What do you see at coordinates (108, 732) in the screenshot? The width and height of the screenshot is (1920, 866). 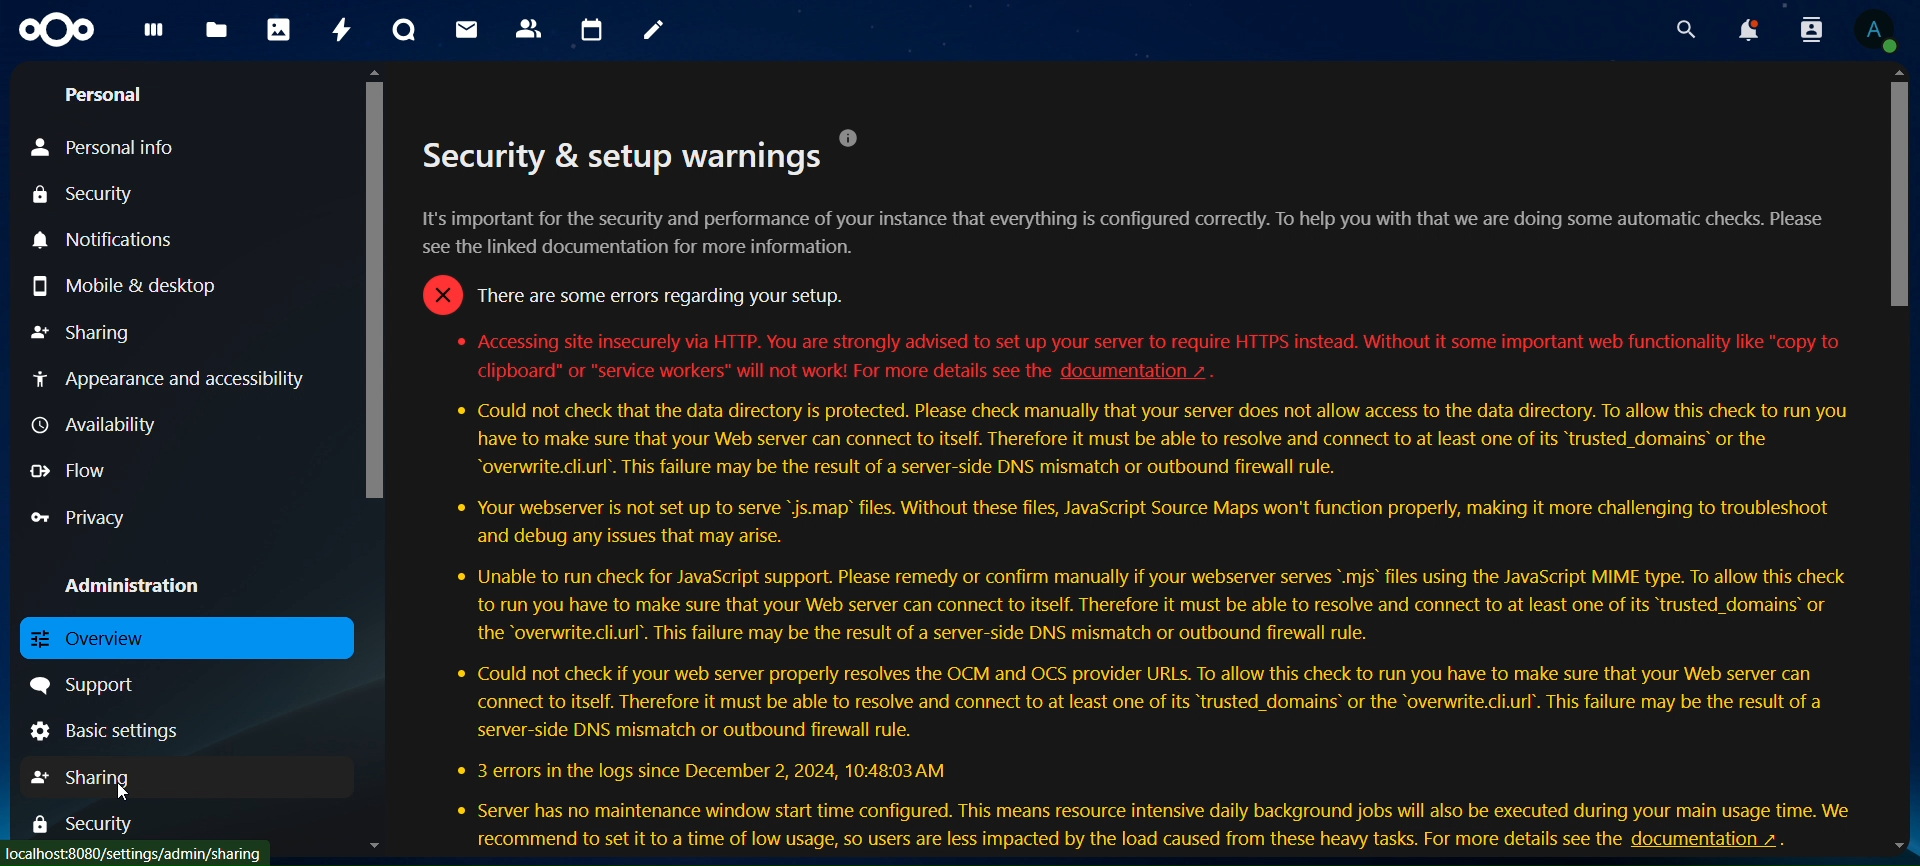 I see `basic settings` at bounding box center [108, 732].